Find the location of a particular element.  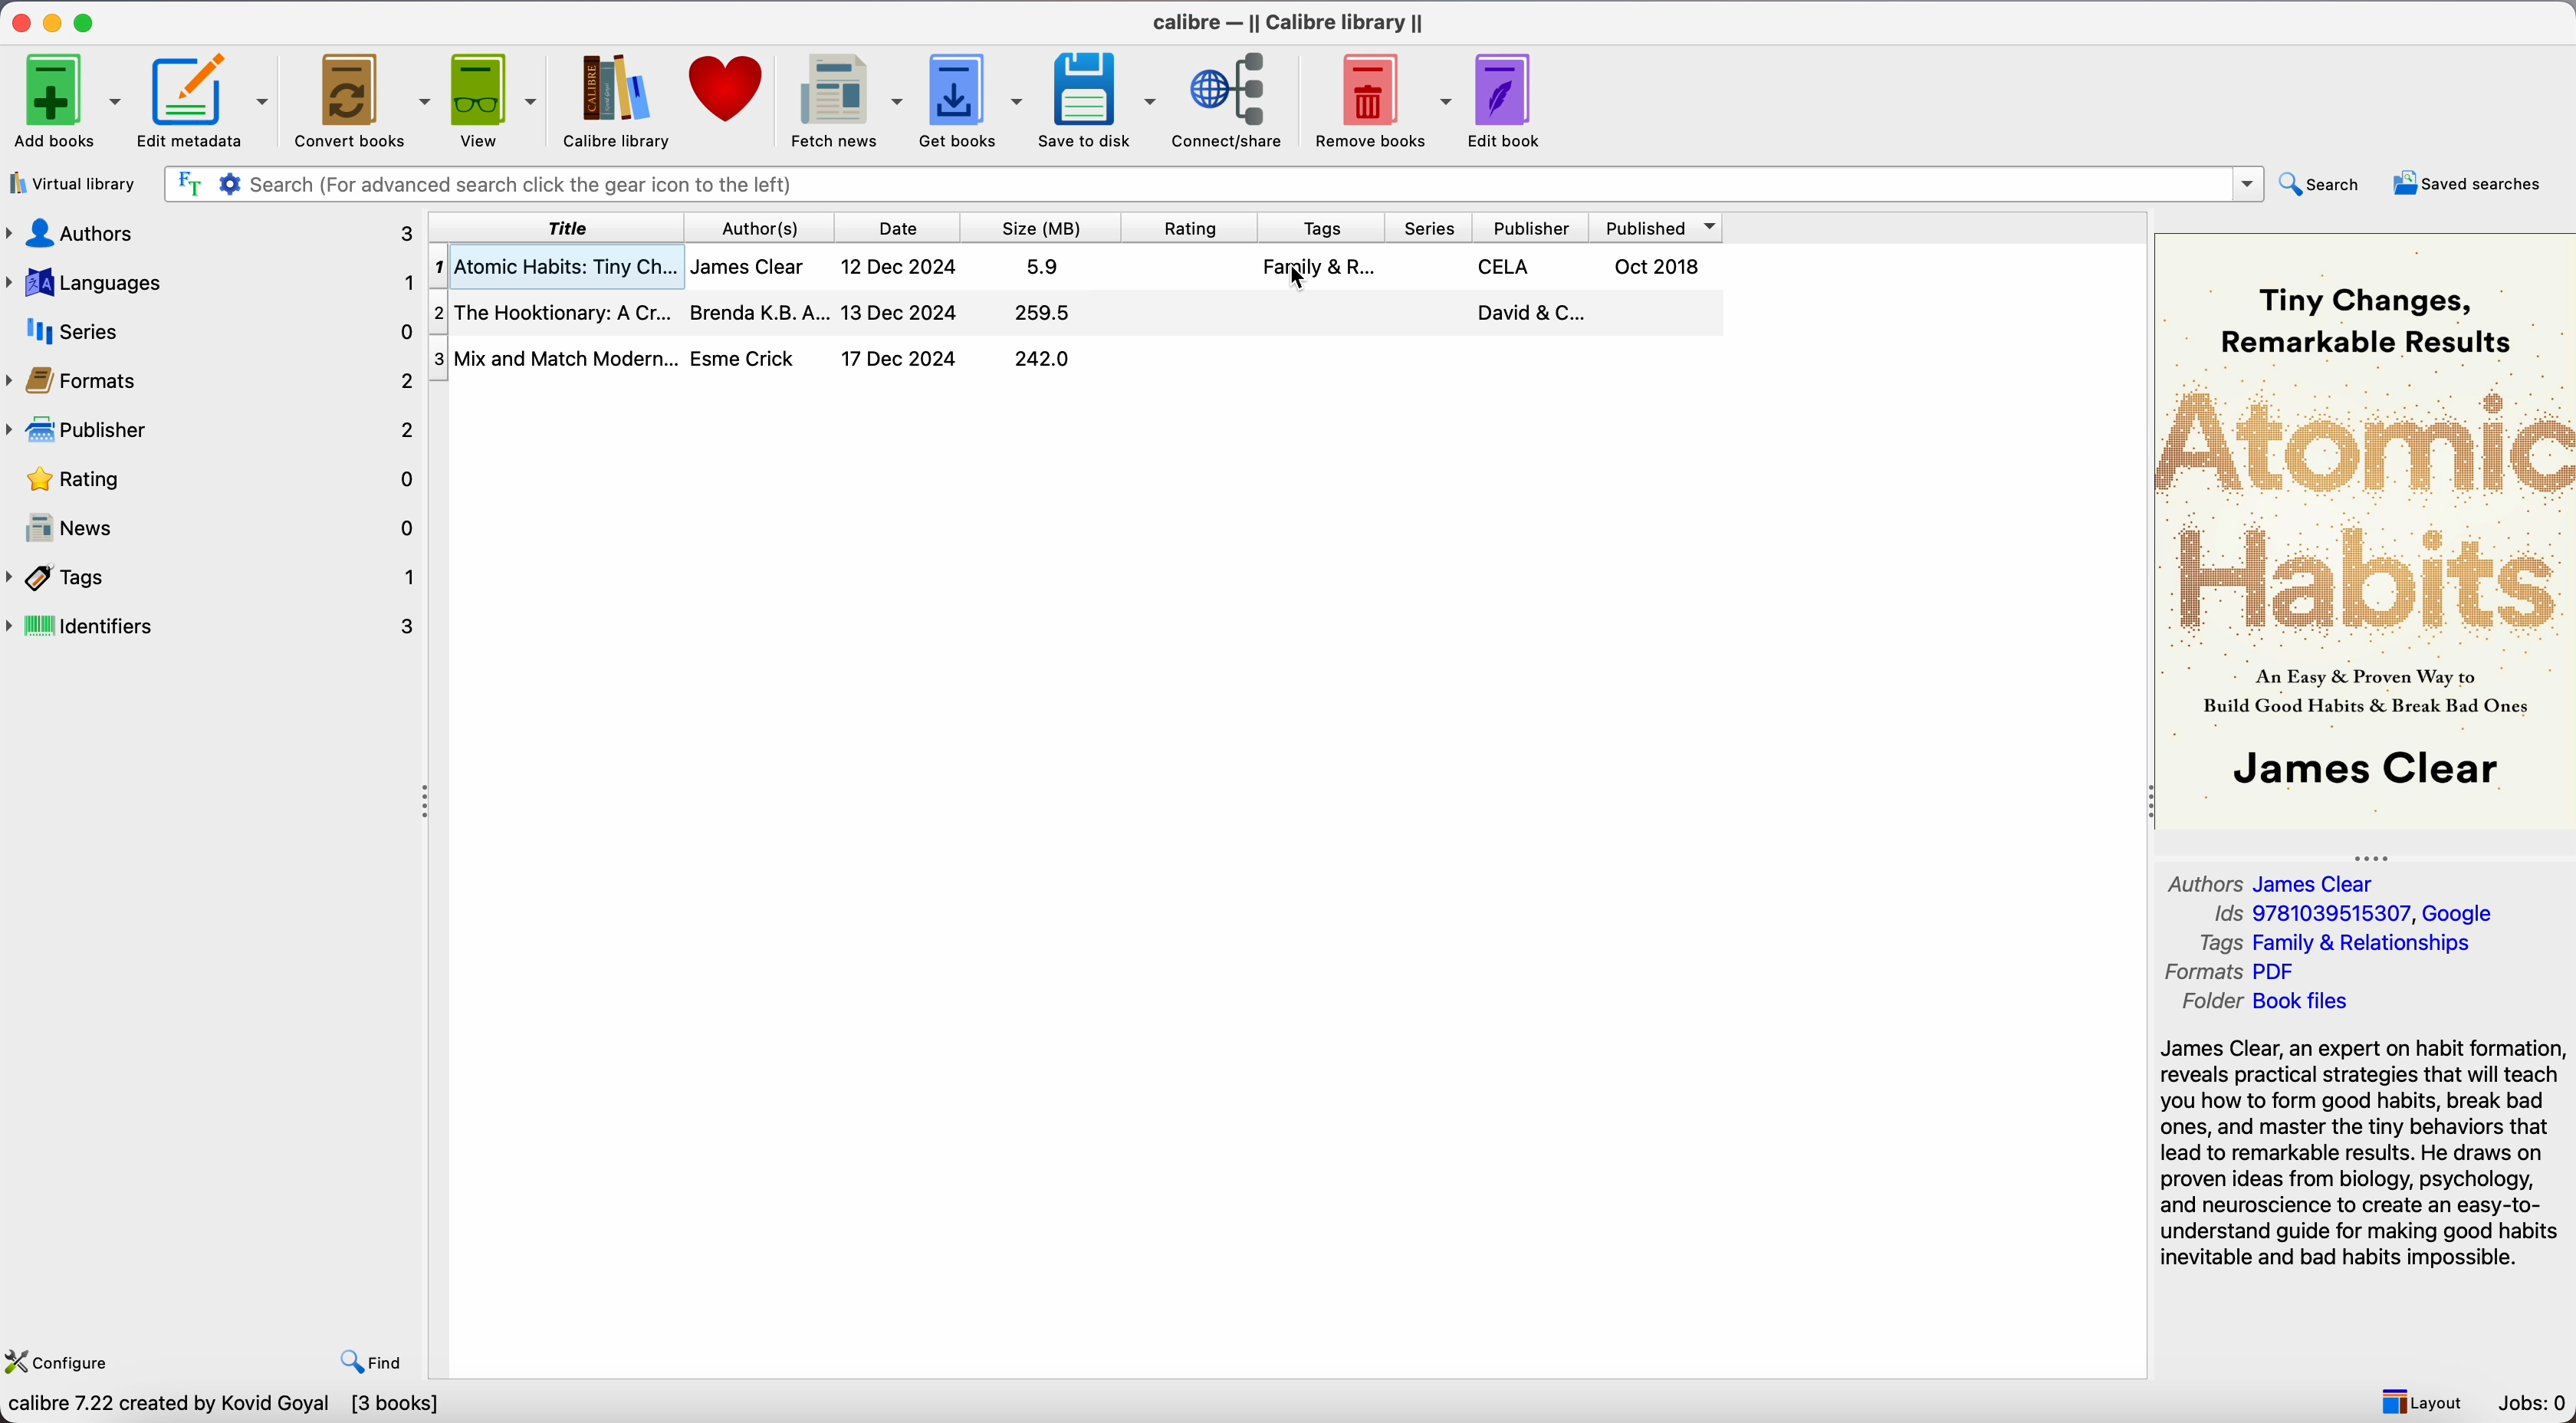

view is located at coordinates (494, 100).